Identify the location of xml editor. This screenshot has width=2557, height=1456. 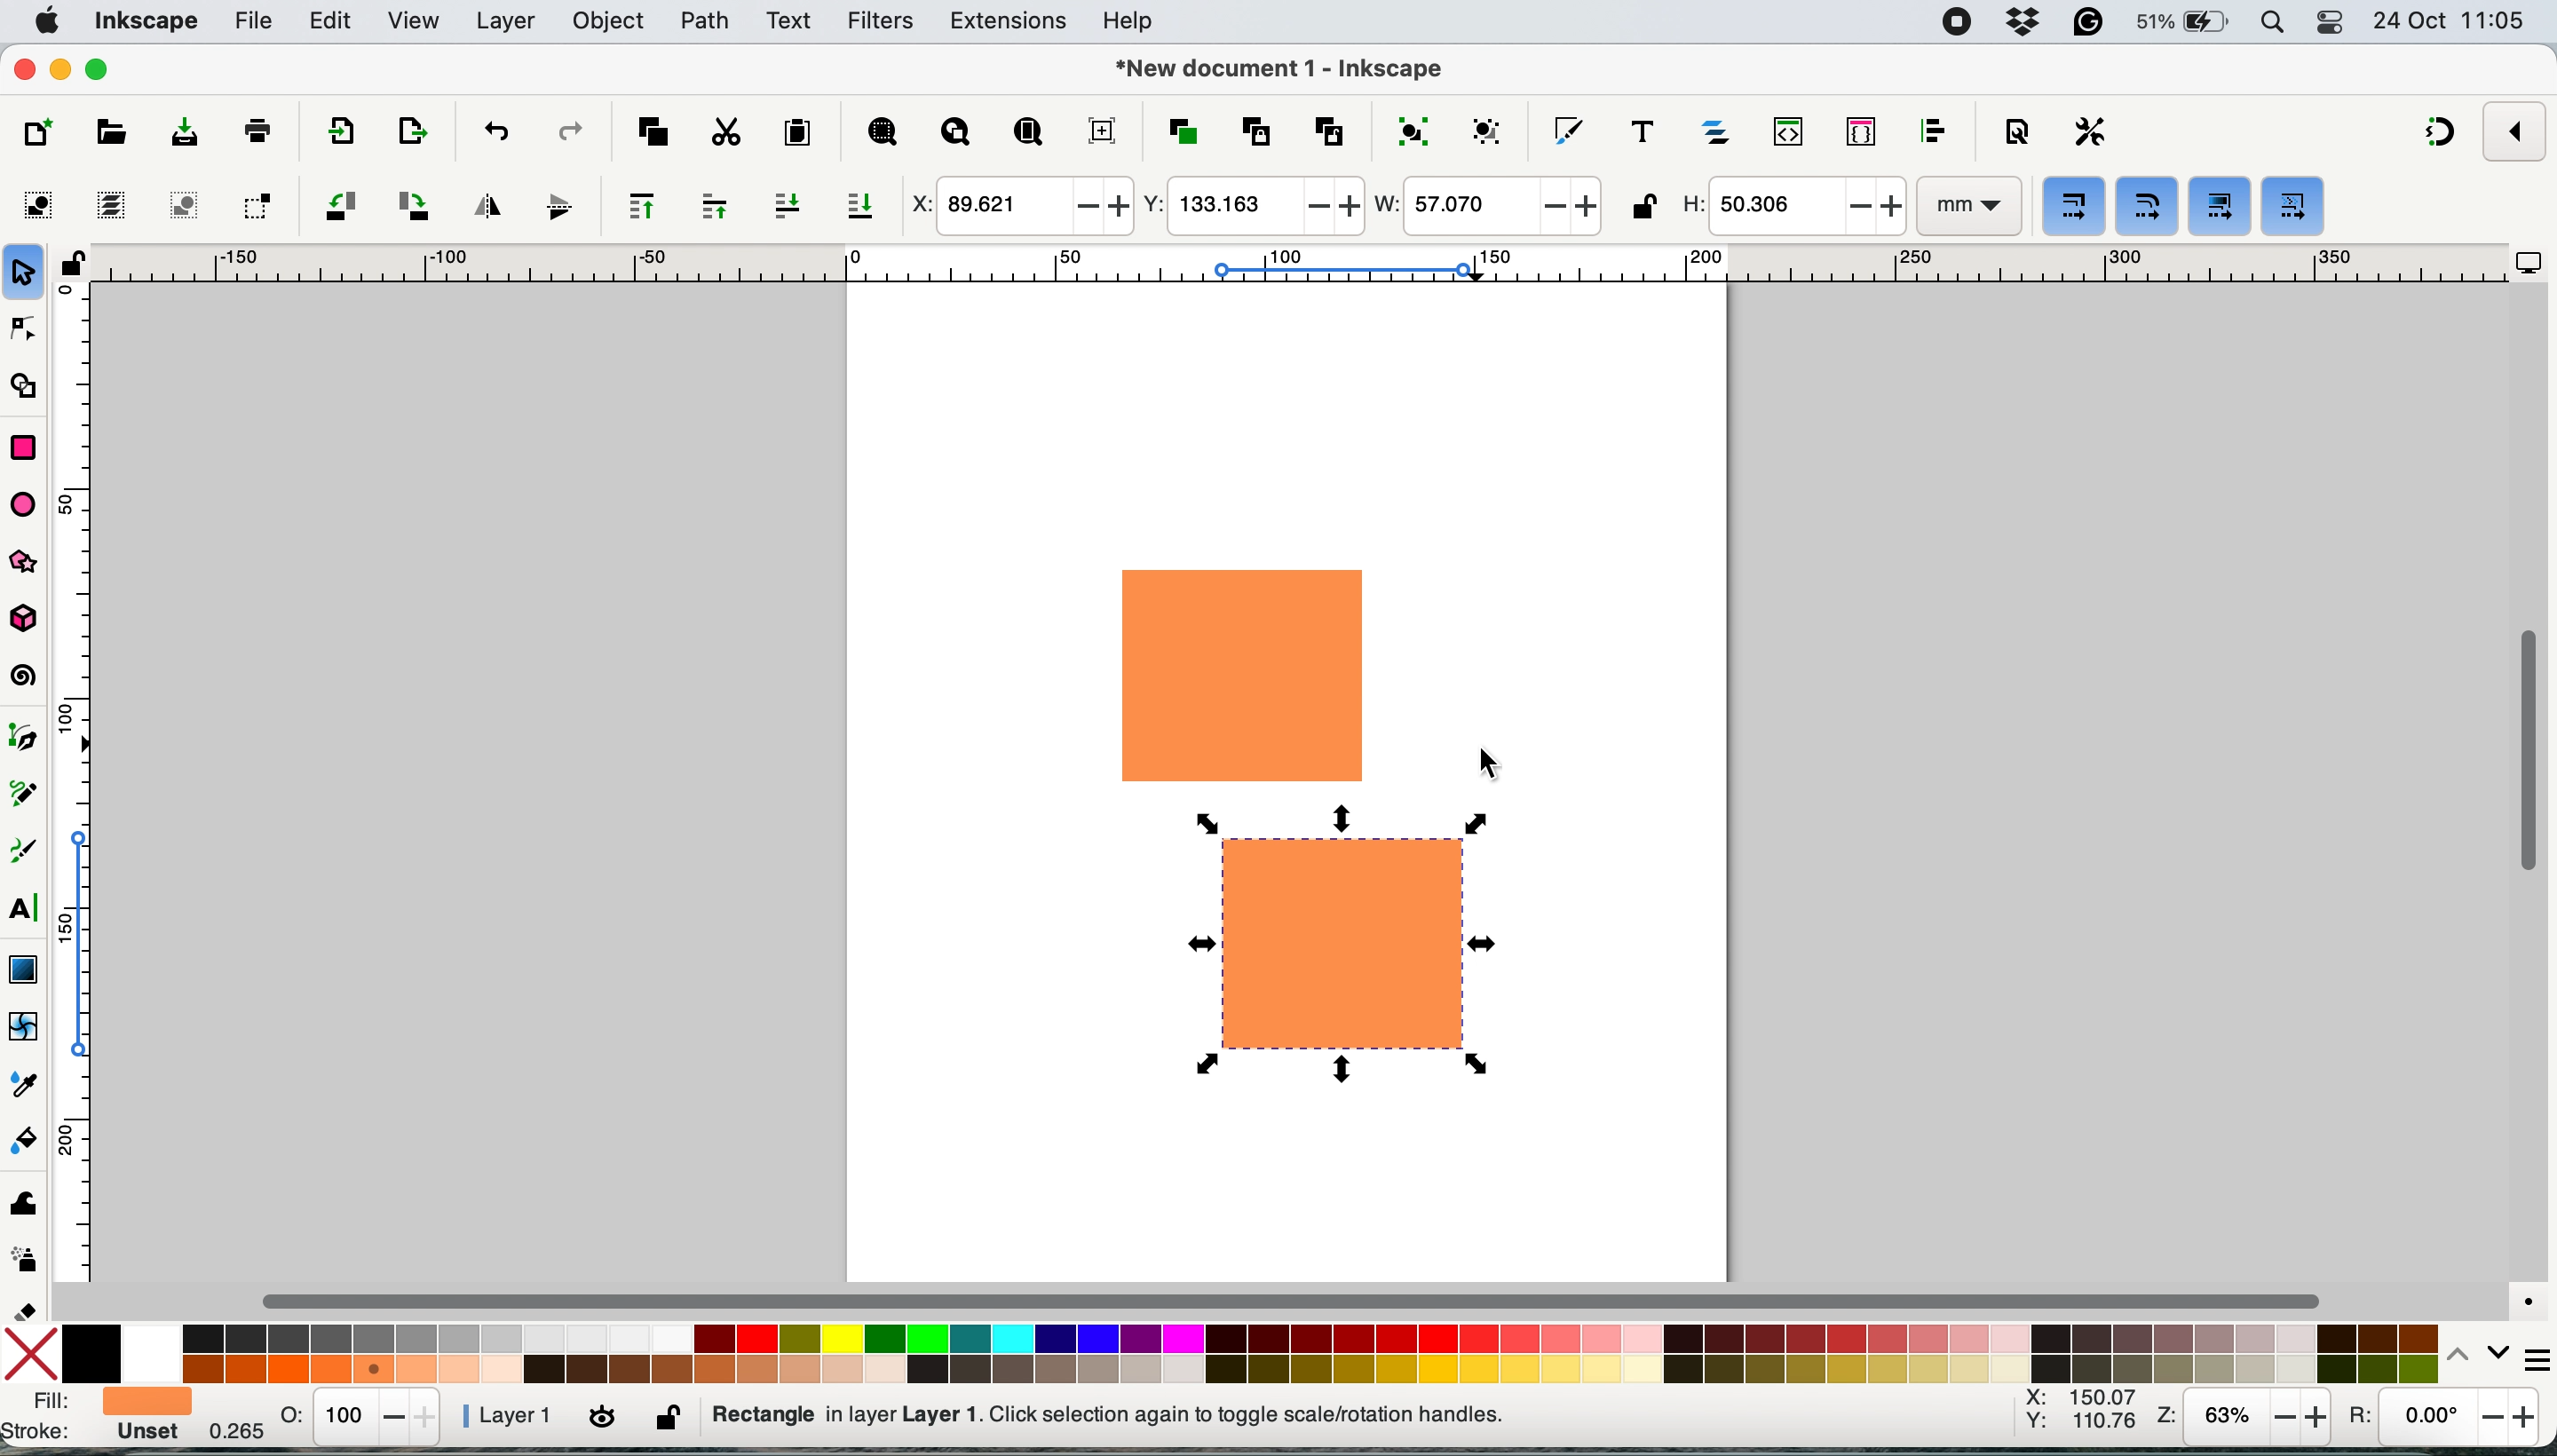
(1784, 132).